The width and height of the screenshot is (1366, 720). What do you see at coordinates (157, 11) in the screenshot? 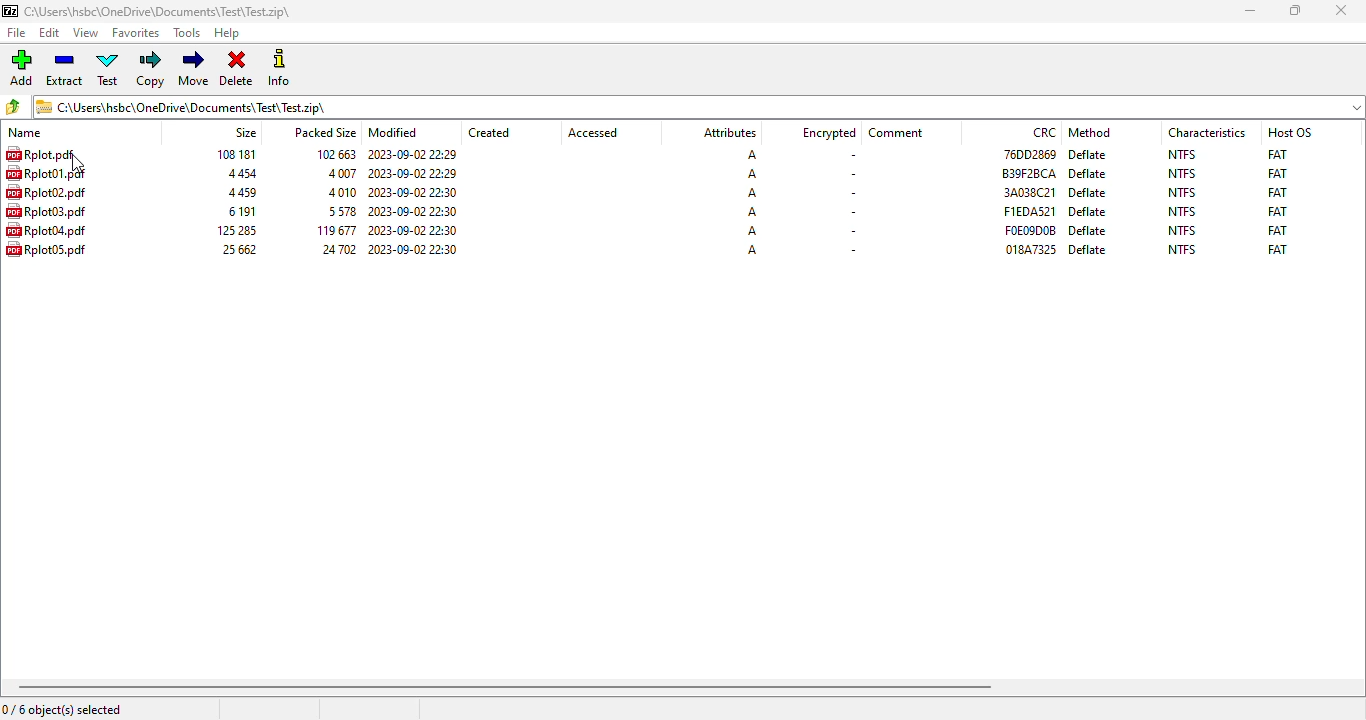
I see `.zip archive` at bounding box center [157, 11].